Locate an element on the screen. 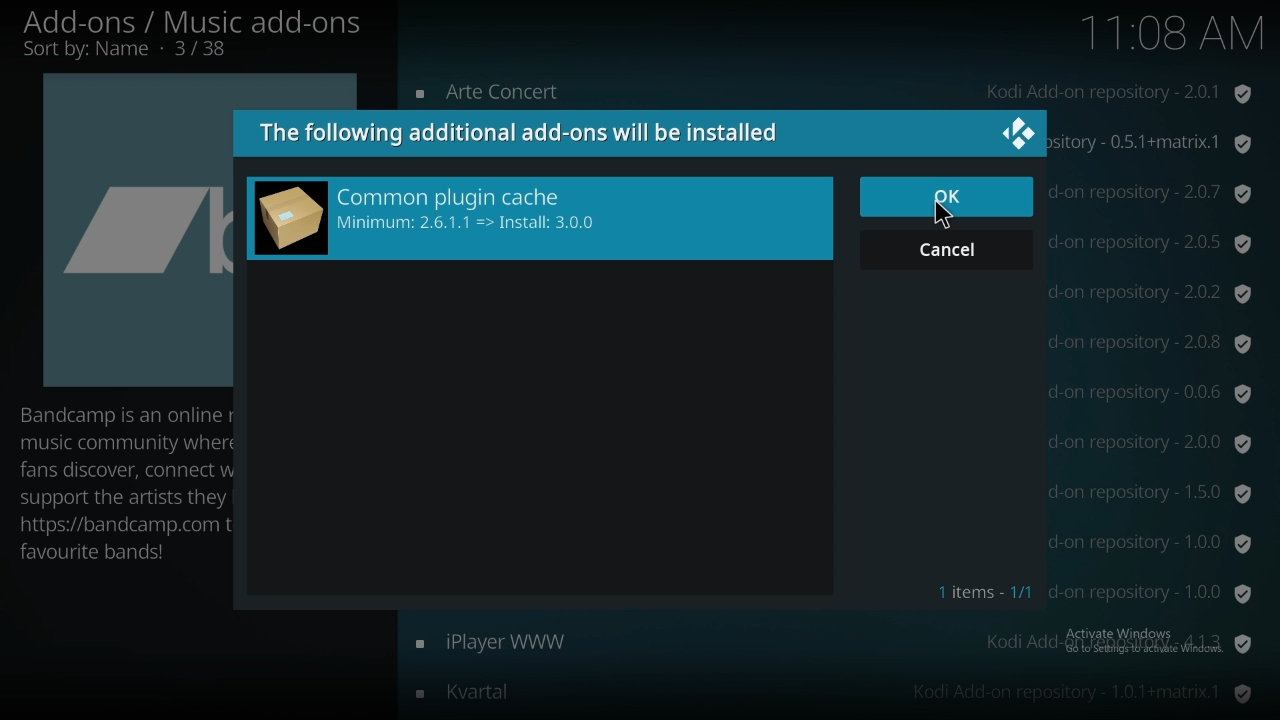 This screenshot has width=1280, height=720. close is located at coordinates (1017, 133).